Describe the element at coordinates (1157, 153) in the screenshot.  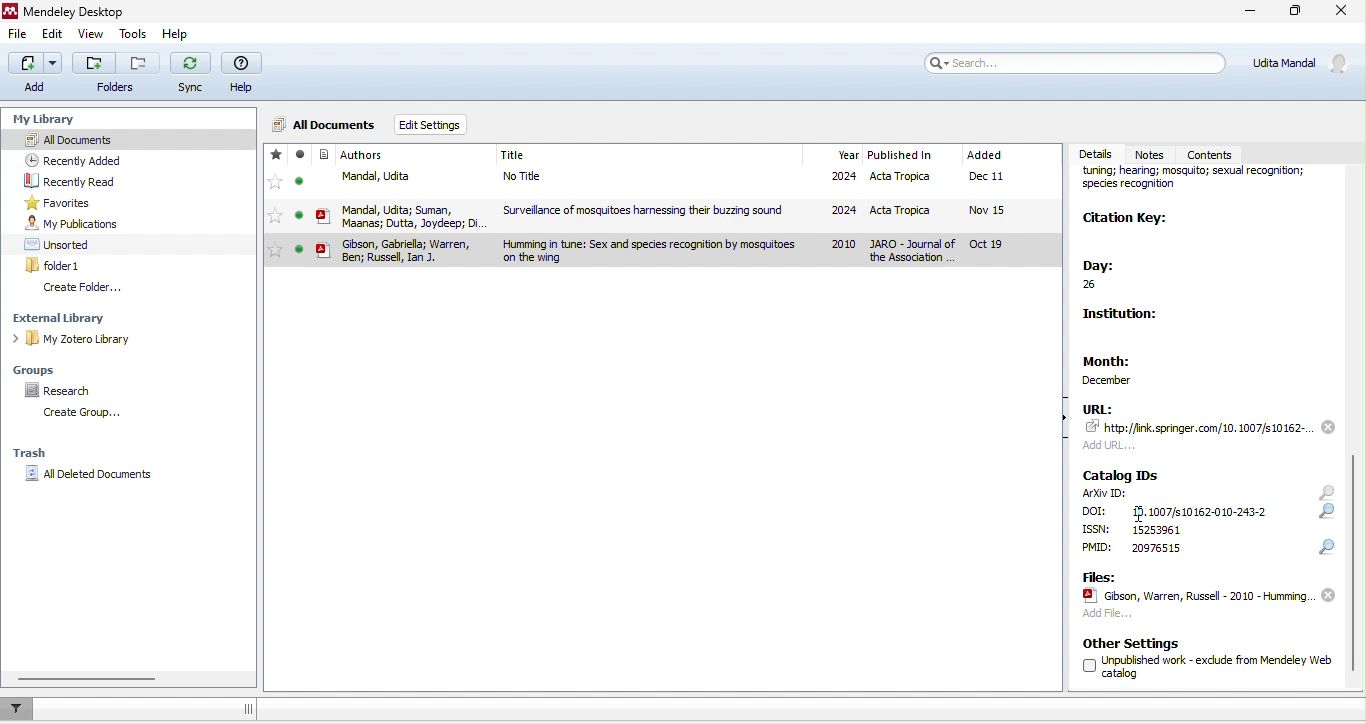
I see `notes` at that location.